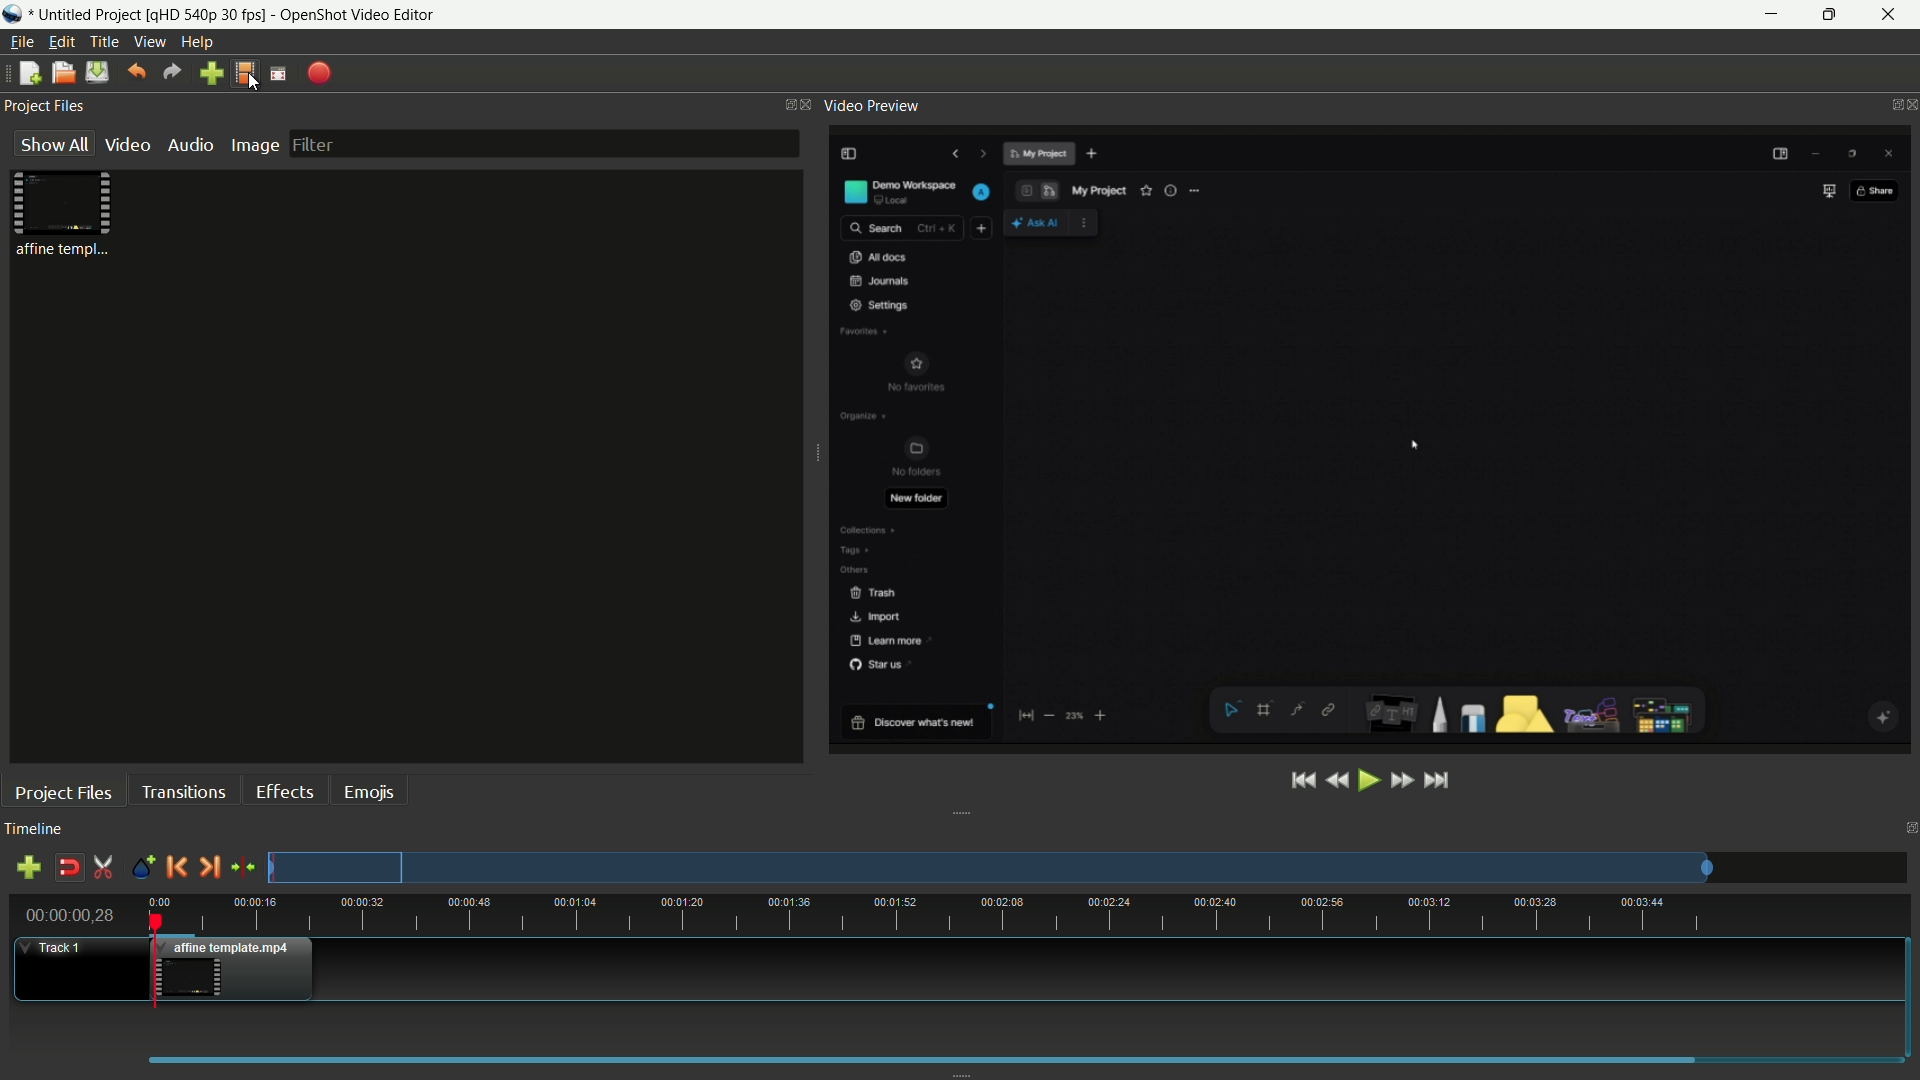  I want to click on filter bar, so click(543, 143).